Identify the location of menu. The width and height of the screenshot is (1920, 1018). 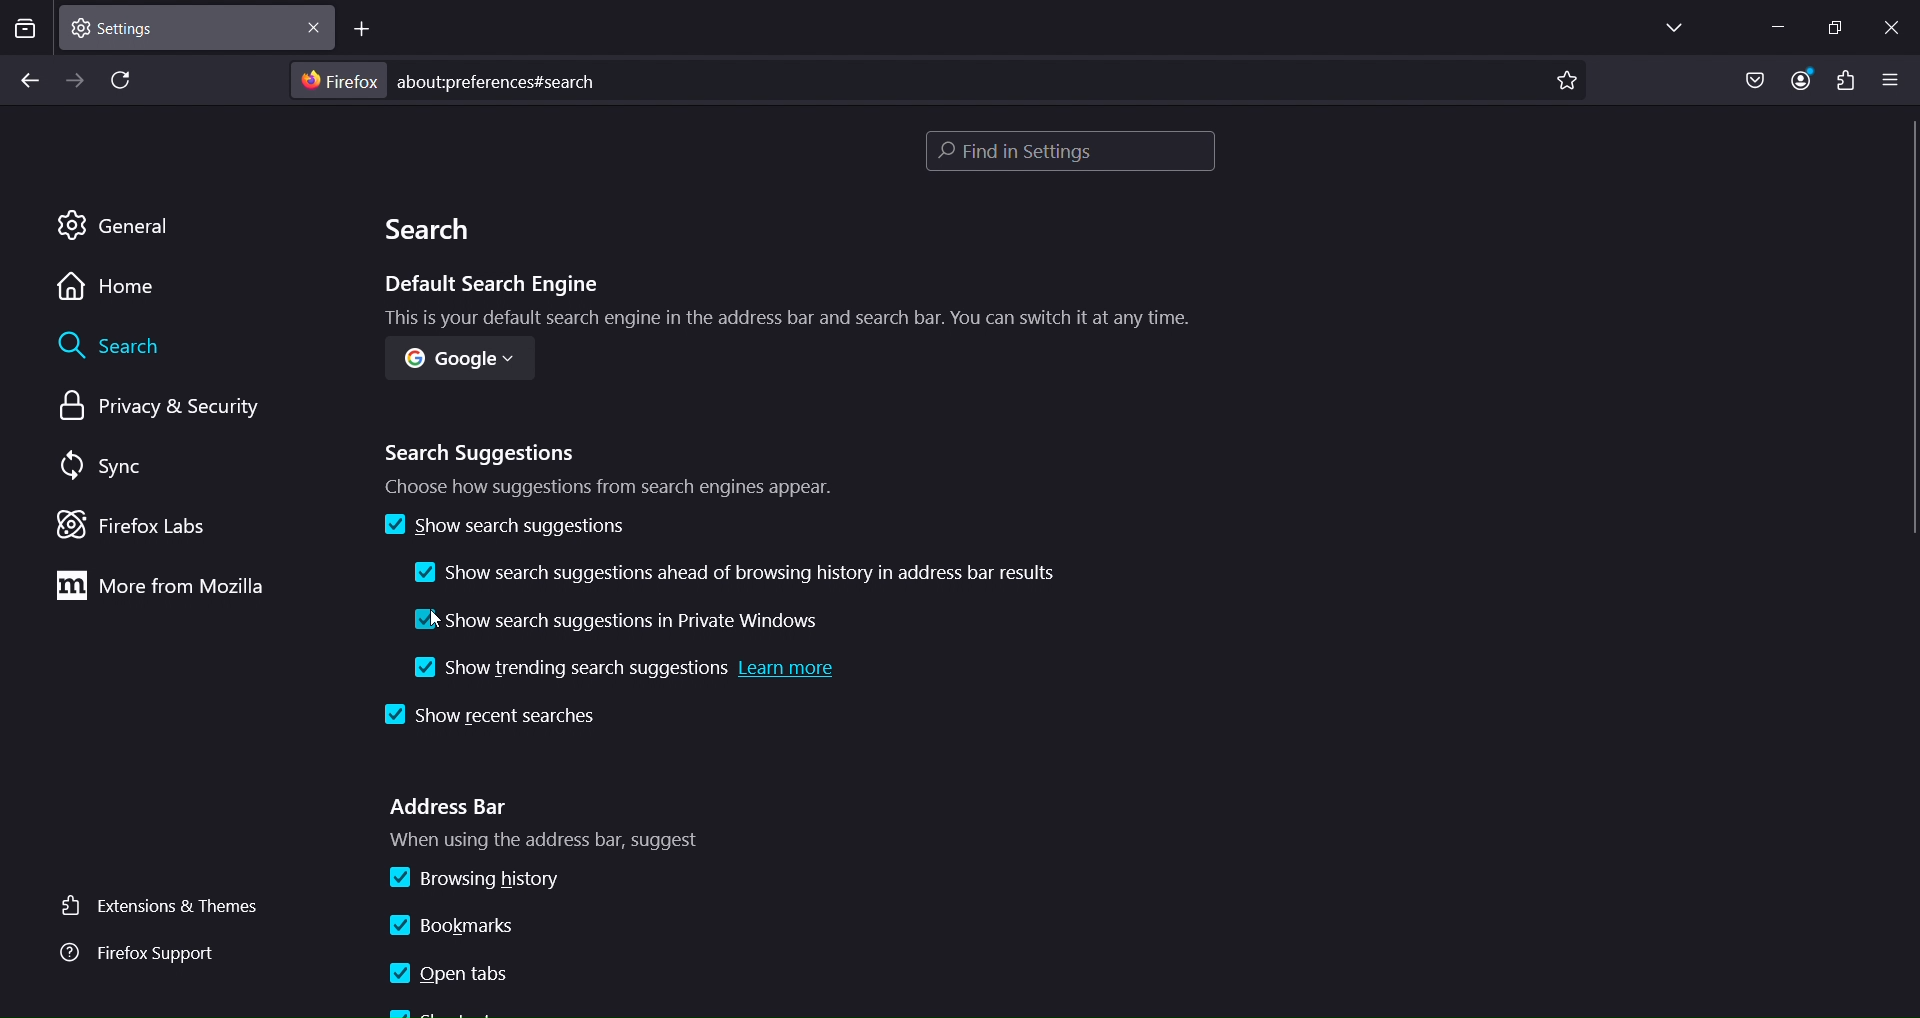
(1844, 81).